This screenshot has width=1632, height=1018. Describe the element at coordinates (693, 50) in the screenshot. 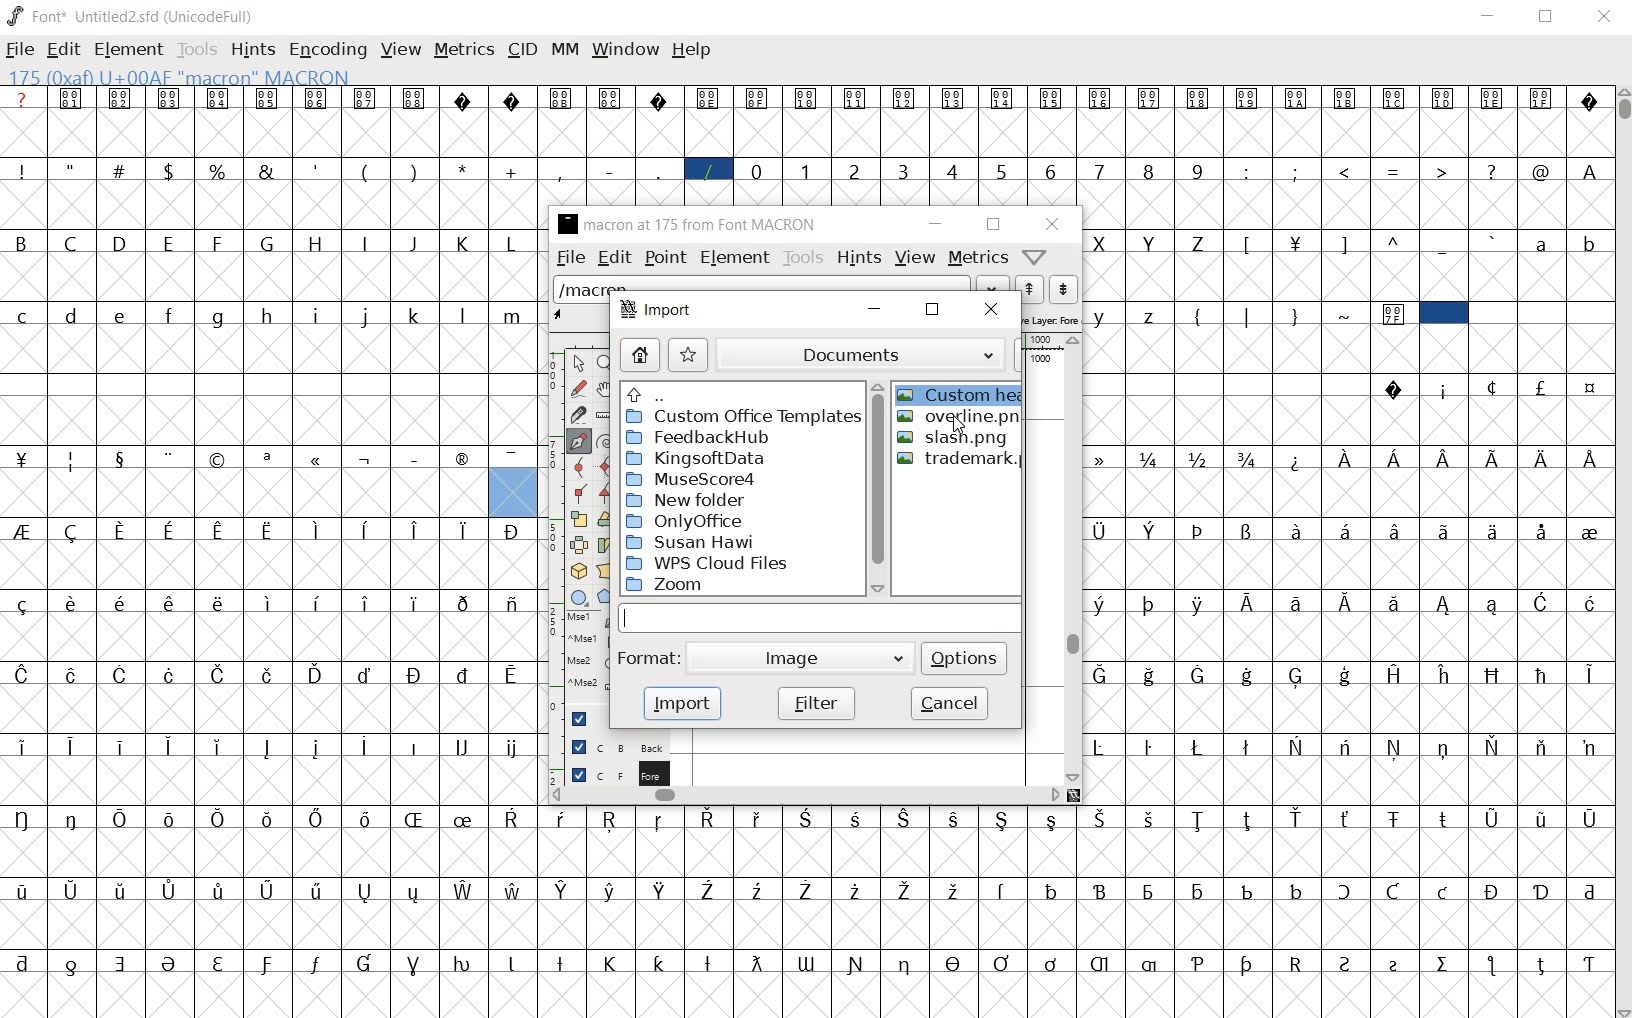

I see `Help` at that location.